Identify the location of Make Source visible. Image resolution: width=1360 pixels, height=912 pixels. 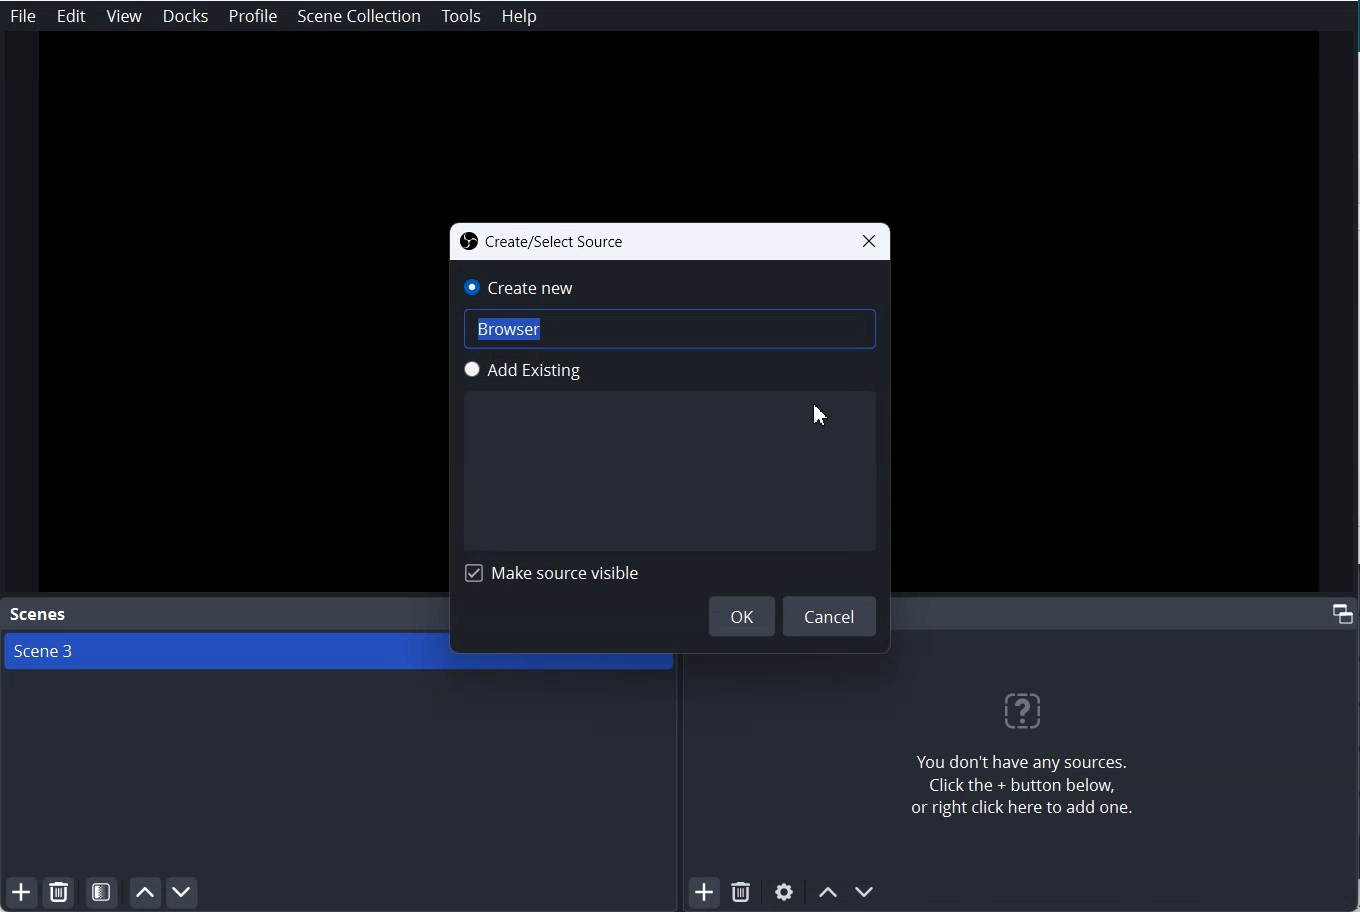
(554, 572).